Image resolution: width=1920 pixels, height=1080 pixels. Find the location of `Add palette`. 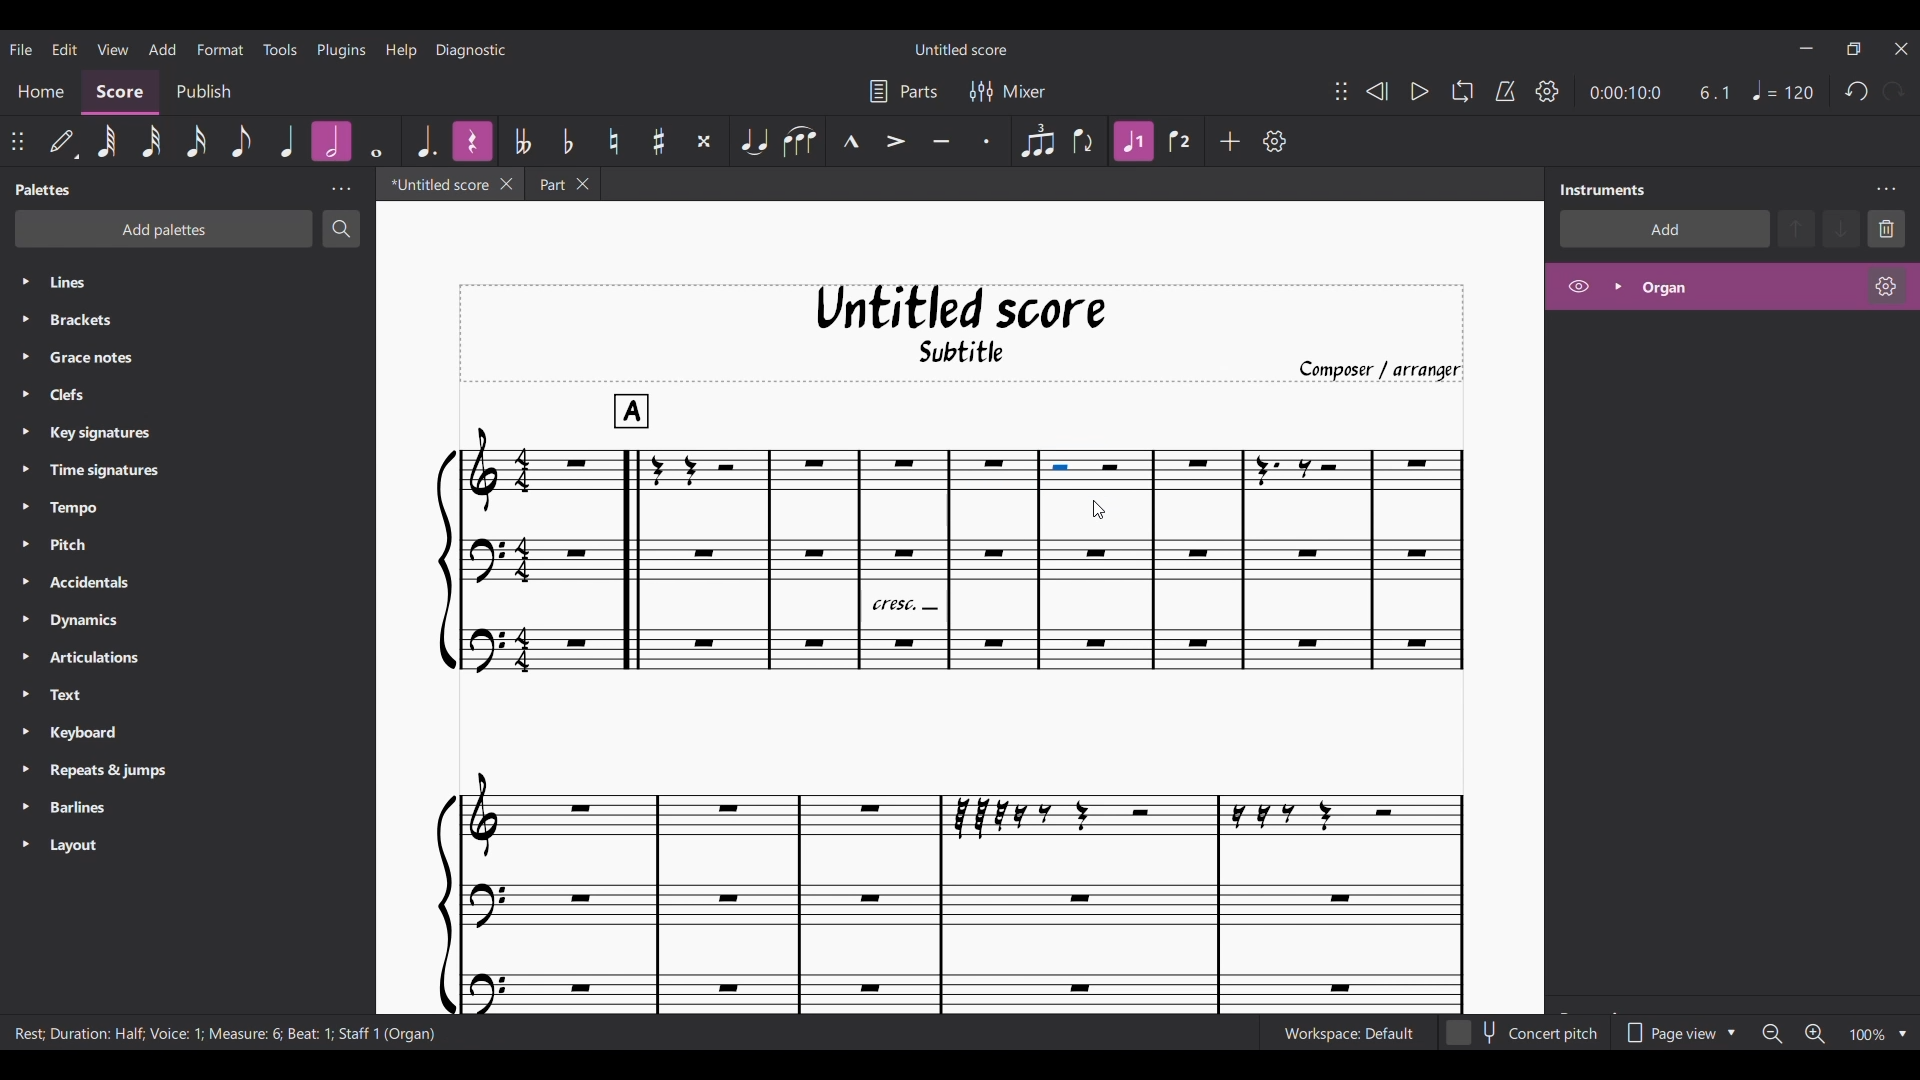

Add palette is located at coordinates (164, 229).